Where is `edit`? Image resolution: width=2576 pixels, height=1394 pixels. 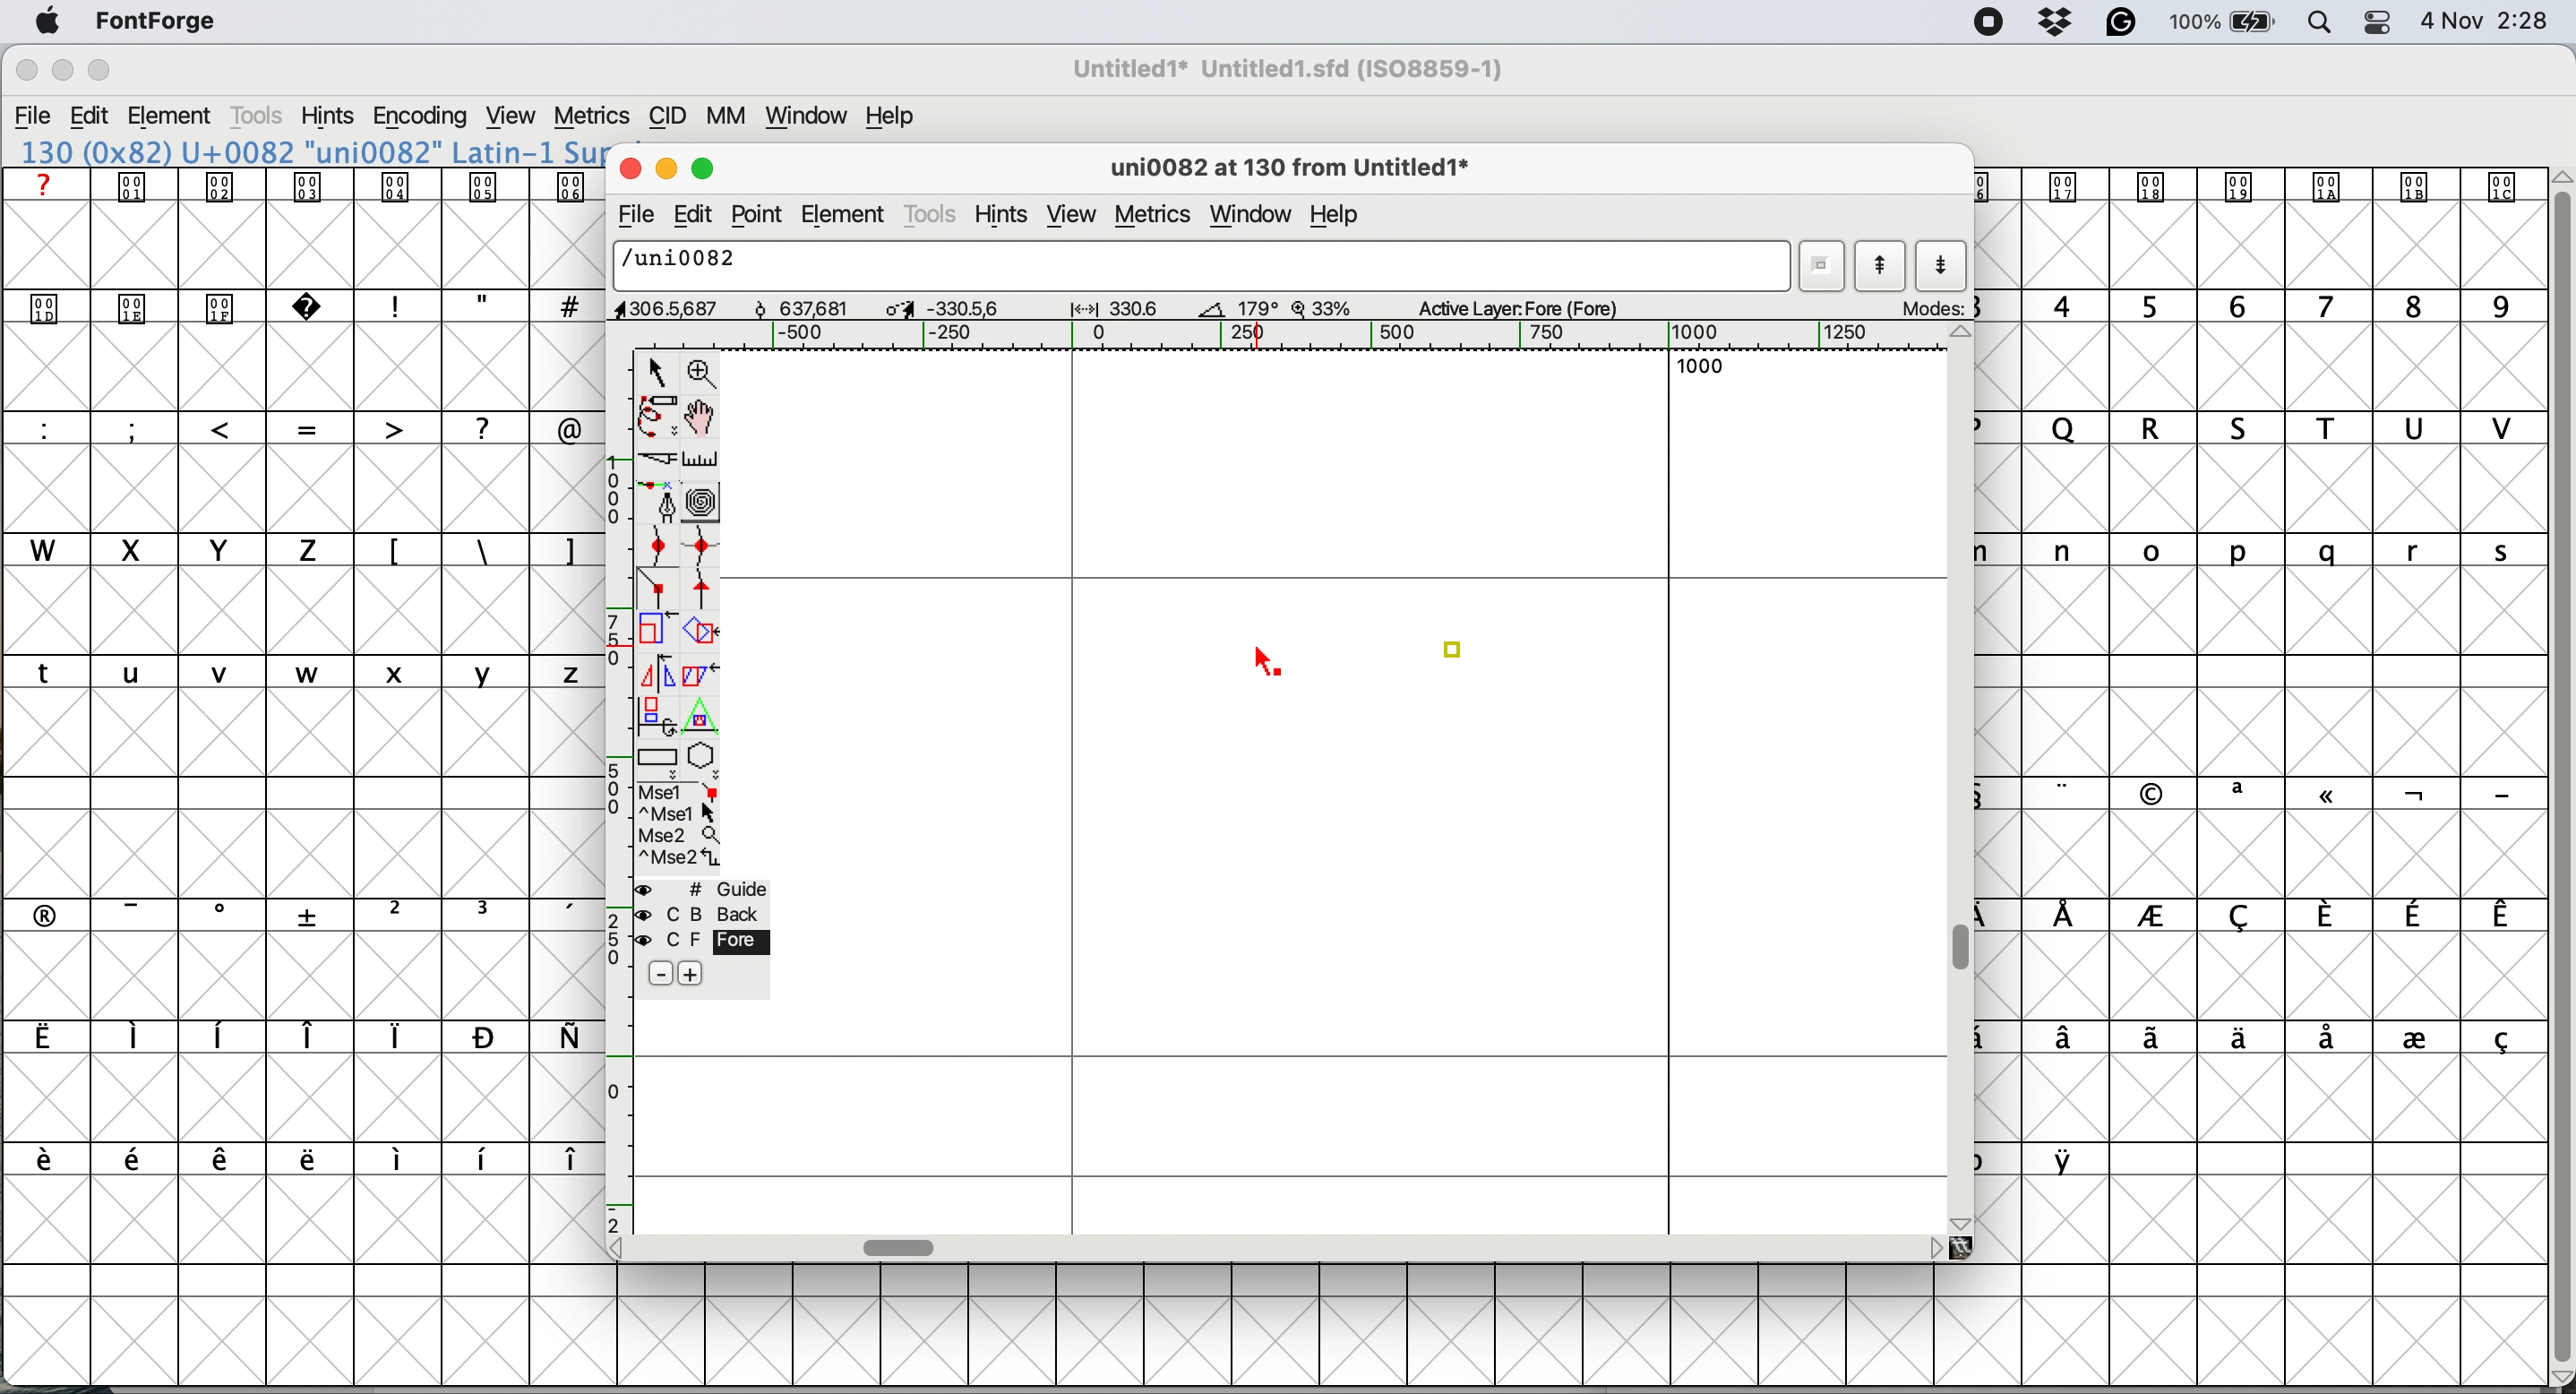 edit is located at coordinates (687, 216).